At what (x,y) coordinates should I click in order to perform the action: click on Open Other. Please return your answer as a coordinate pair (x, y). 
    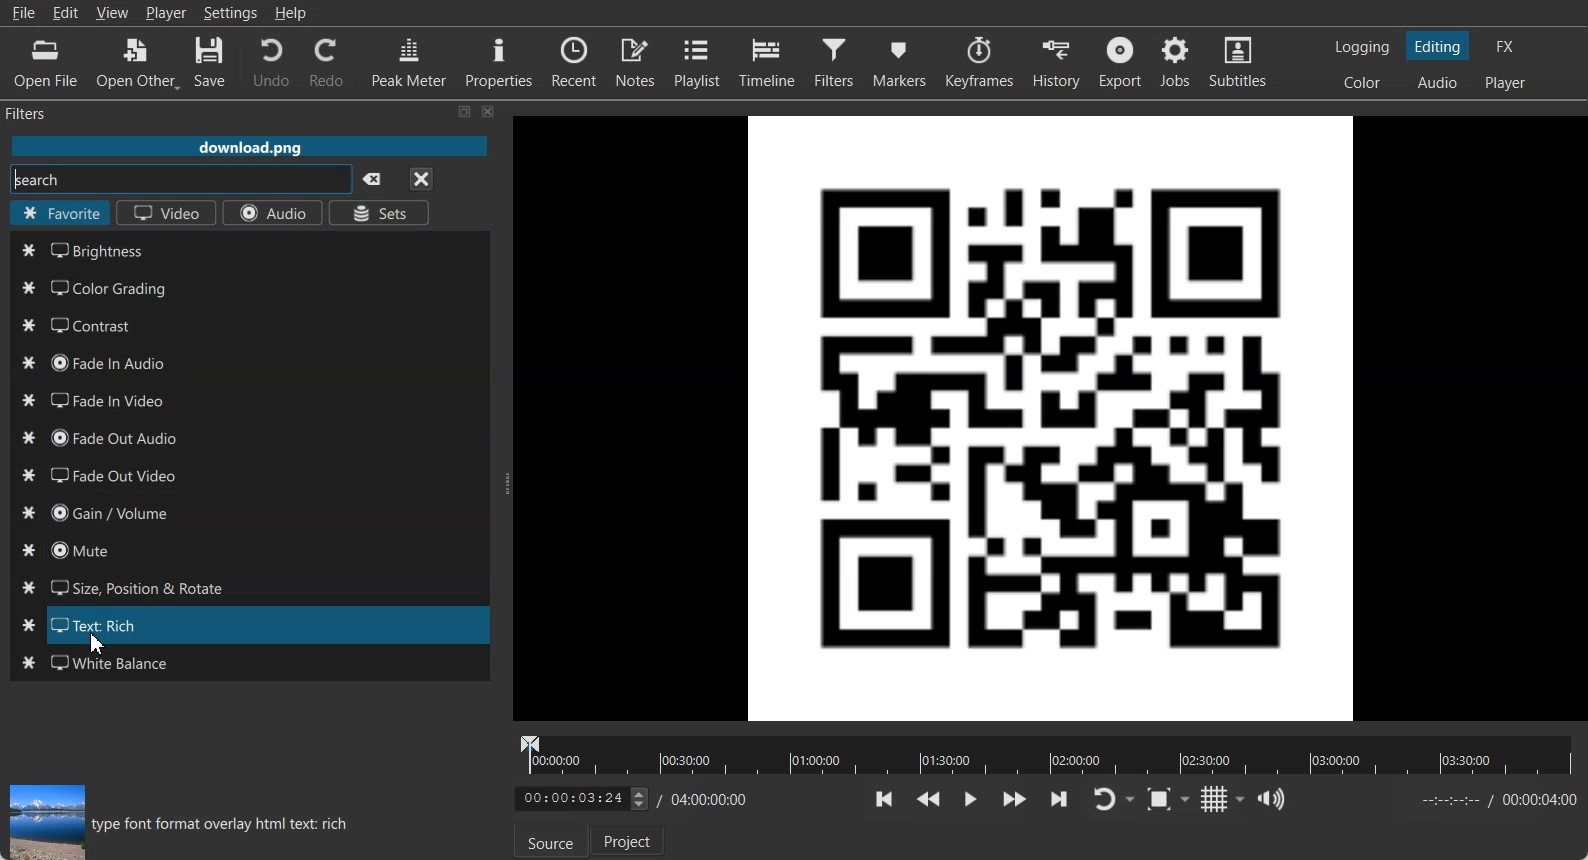
    Looking at the image, I should click on (138, 63).